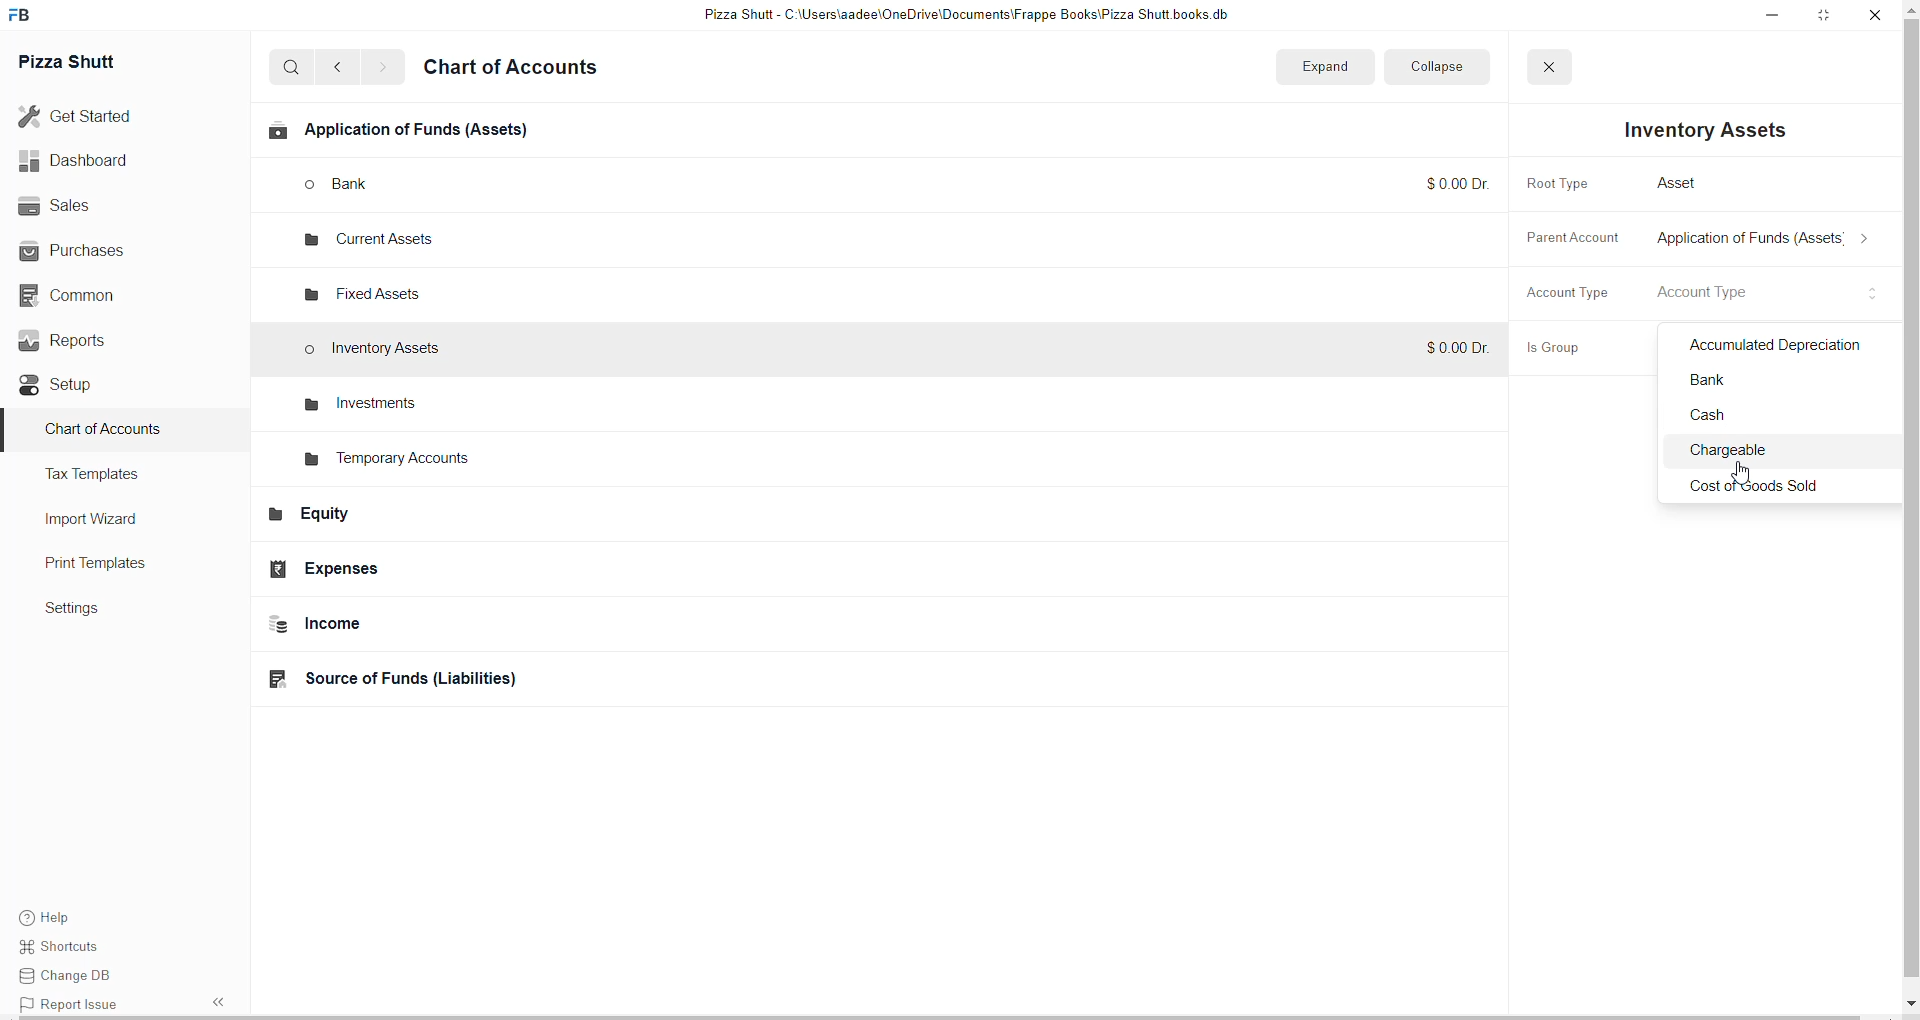  What do you see at coordinates (418, 678) in the screenshot?
I see `Source of funds(Liabilities)` at bounding box center [418, 678].